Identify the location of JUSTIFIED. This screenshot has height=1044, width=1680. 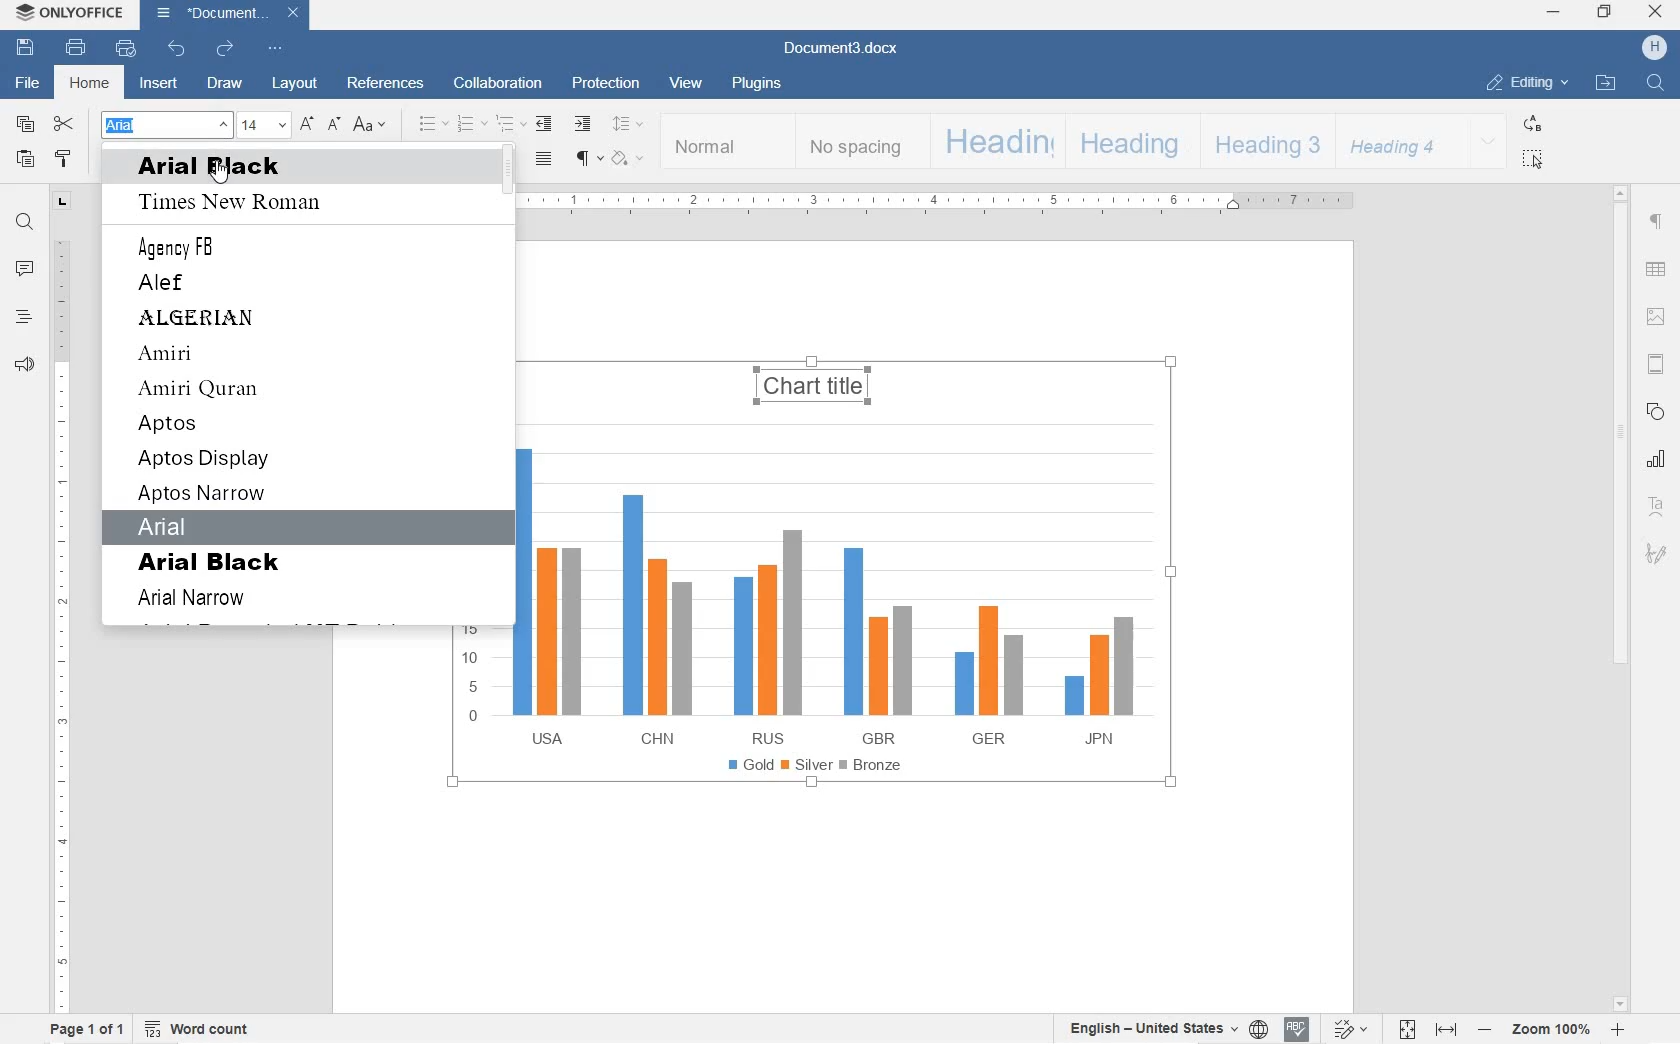
(544, 160).